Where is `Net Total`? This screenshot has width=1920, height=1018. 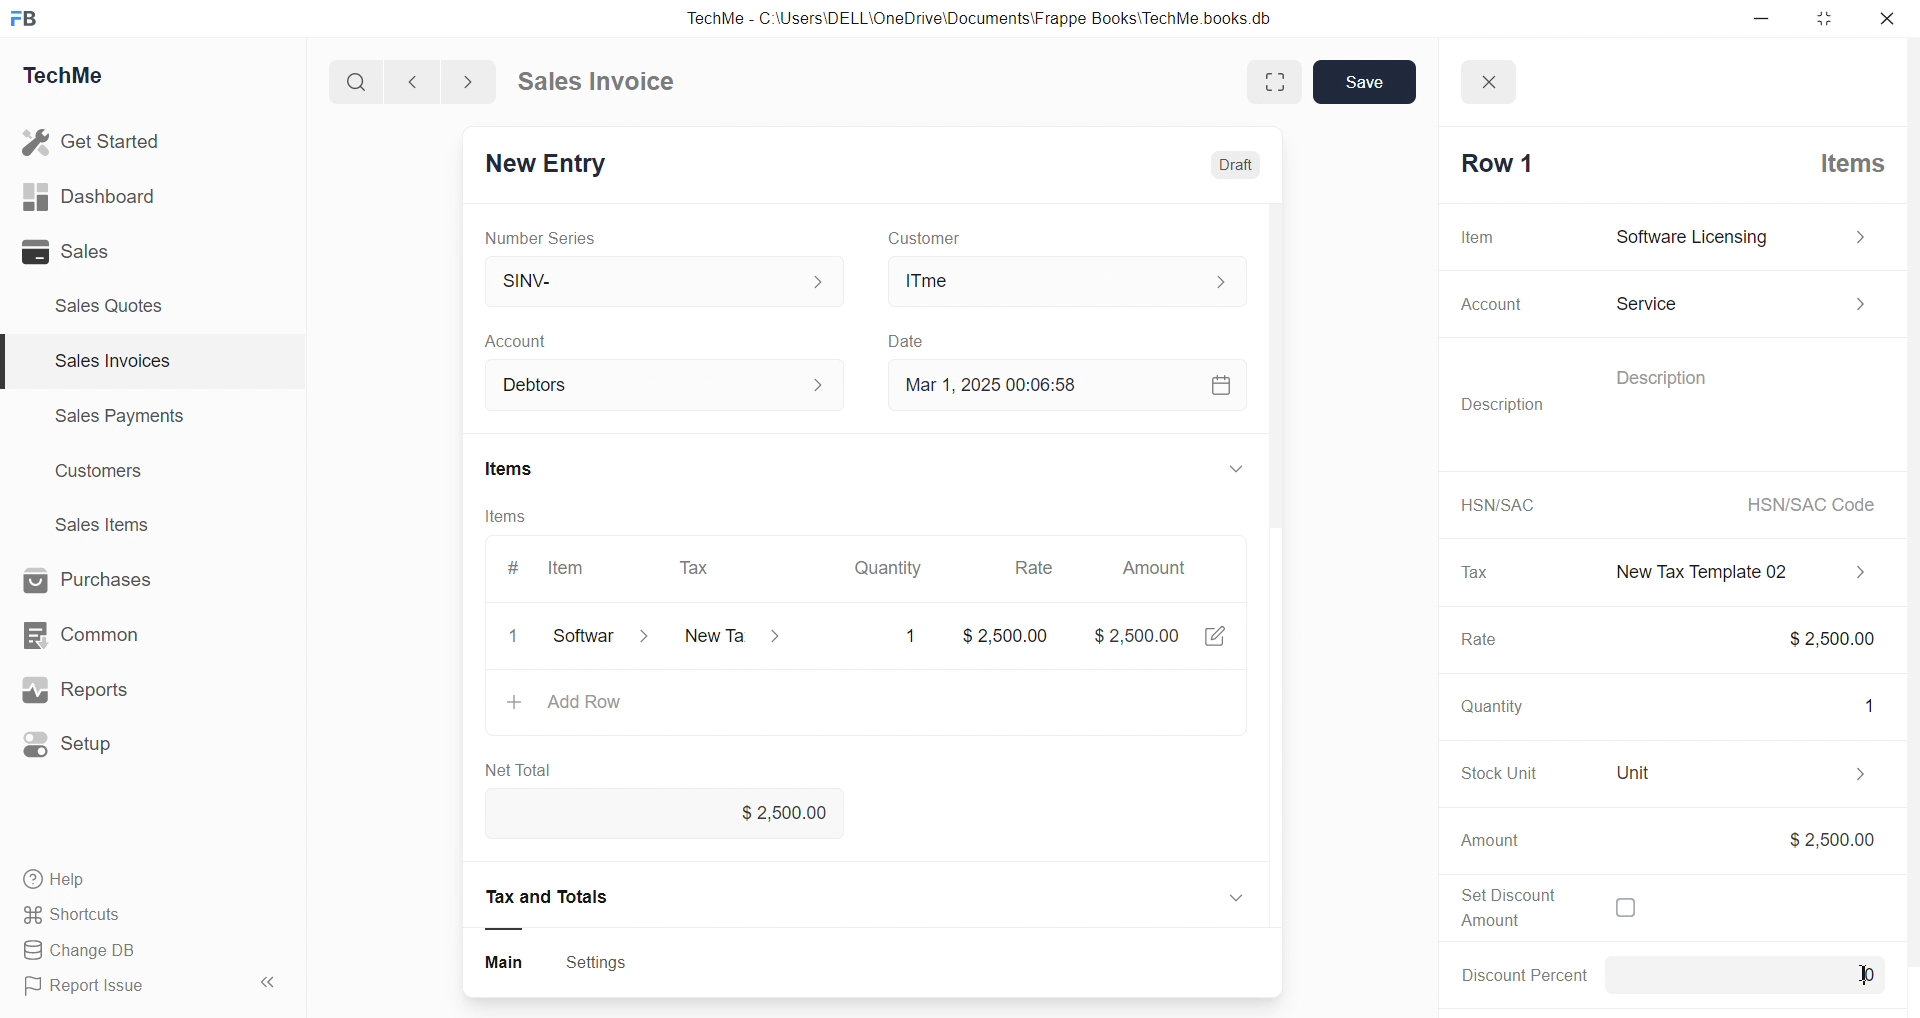
Net Total is located at coordinates (525, 770).